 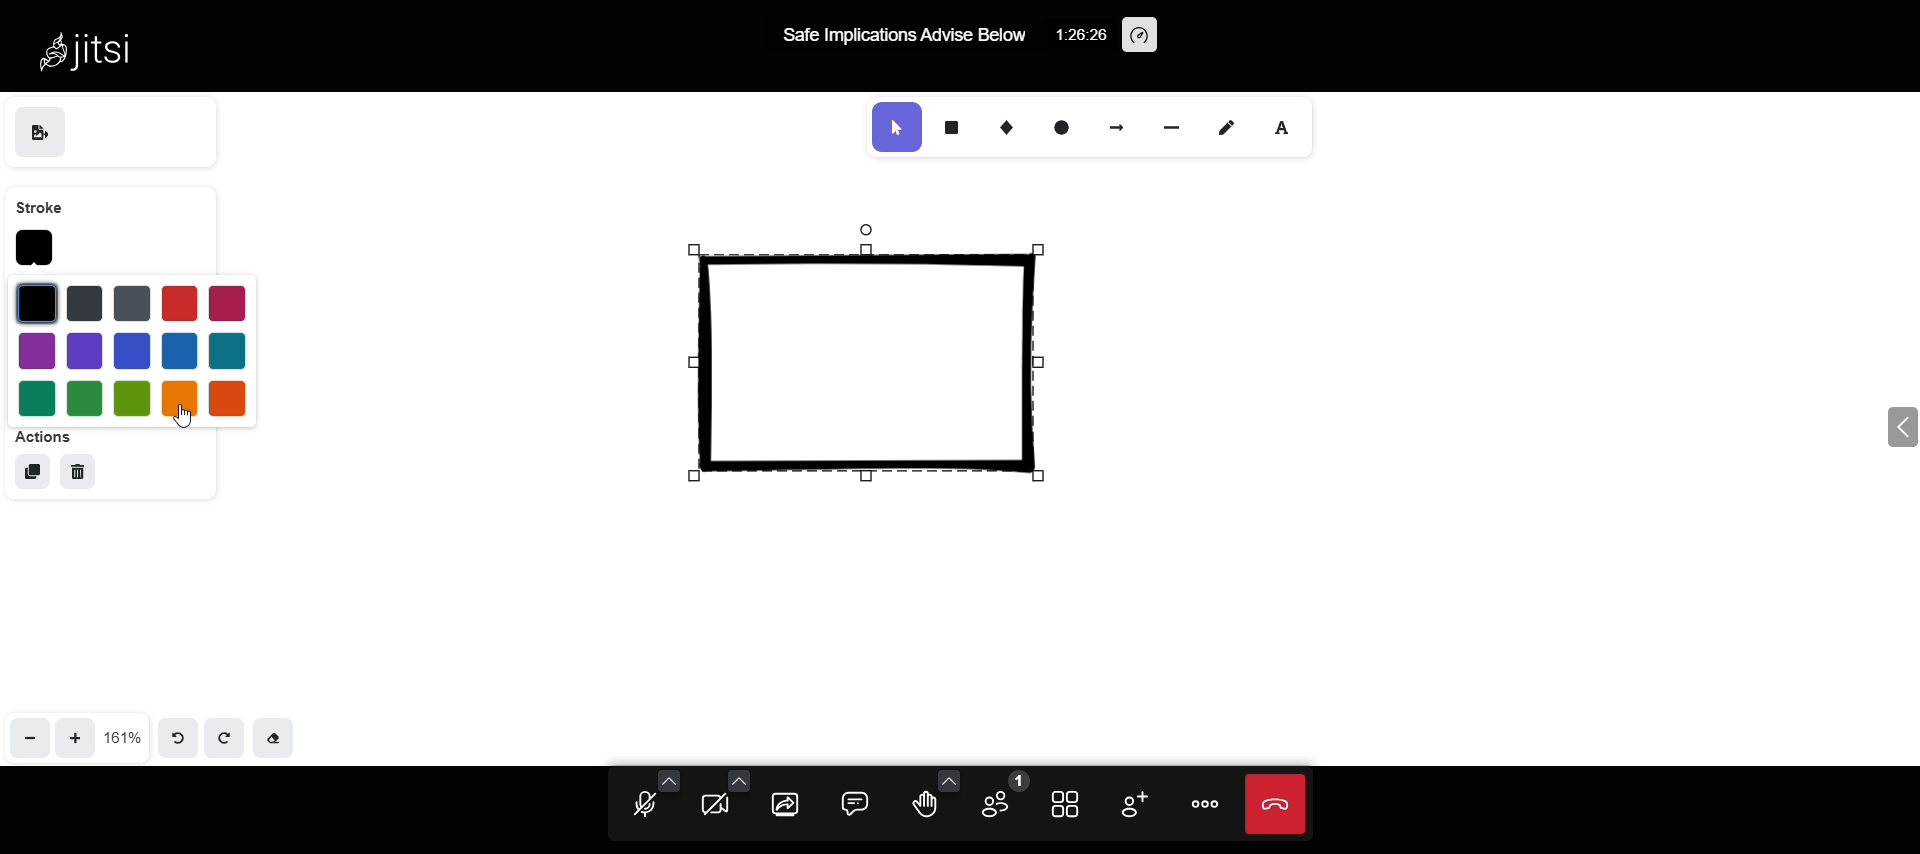 What do you see at coordinates (226, 736) in the screenshot?
I see `redo` at bounding box center [226, 736].